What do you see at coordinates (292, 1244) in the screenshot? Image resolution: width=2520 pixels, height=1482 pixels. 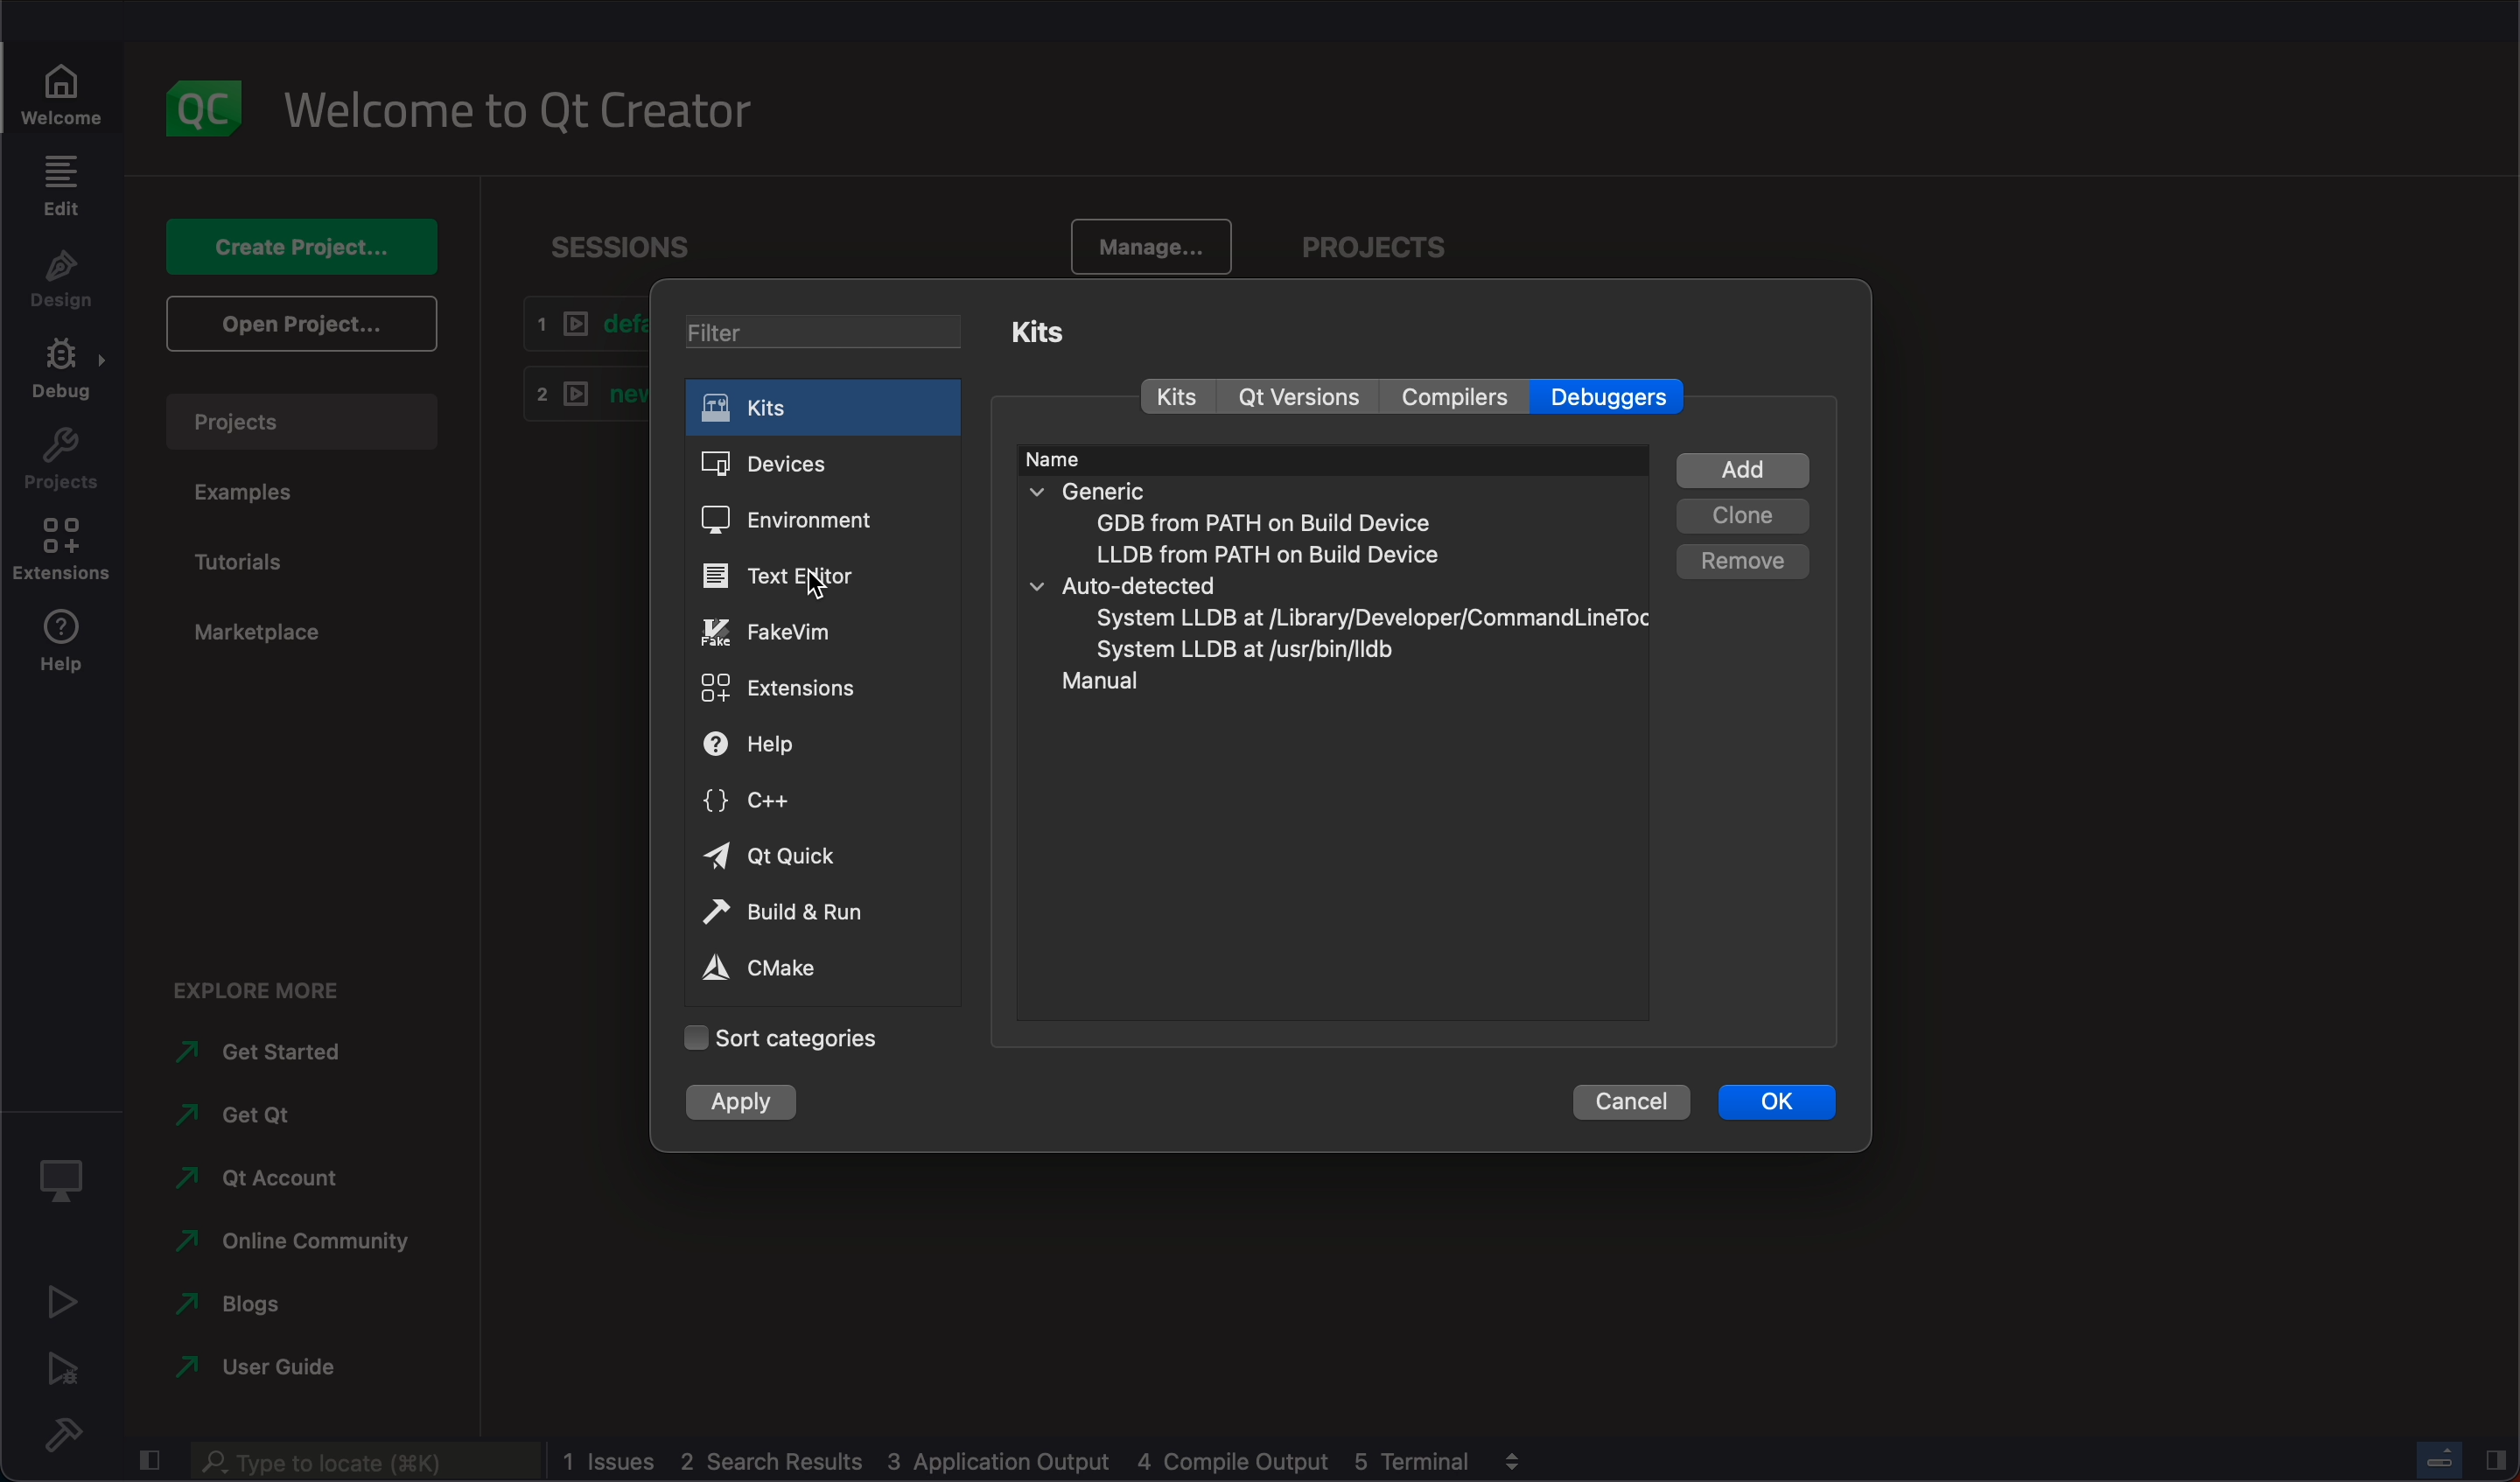 I see `online community` at bounding box center [292, 1244].